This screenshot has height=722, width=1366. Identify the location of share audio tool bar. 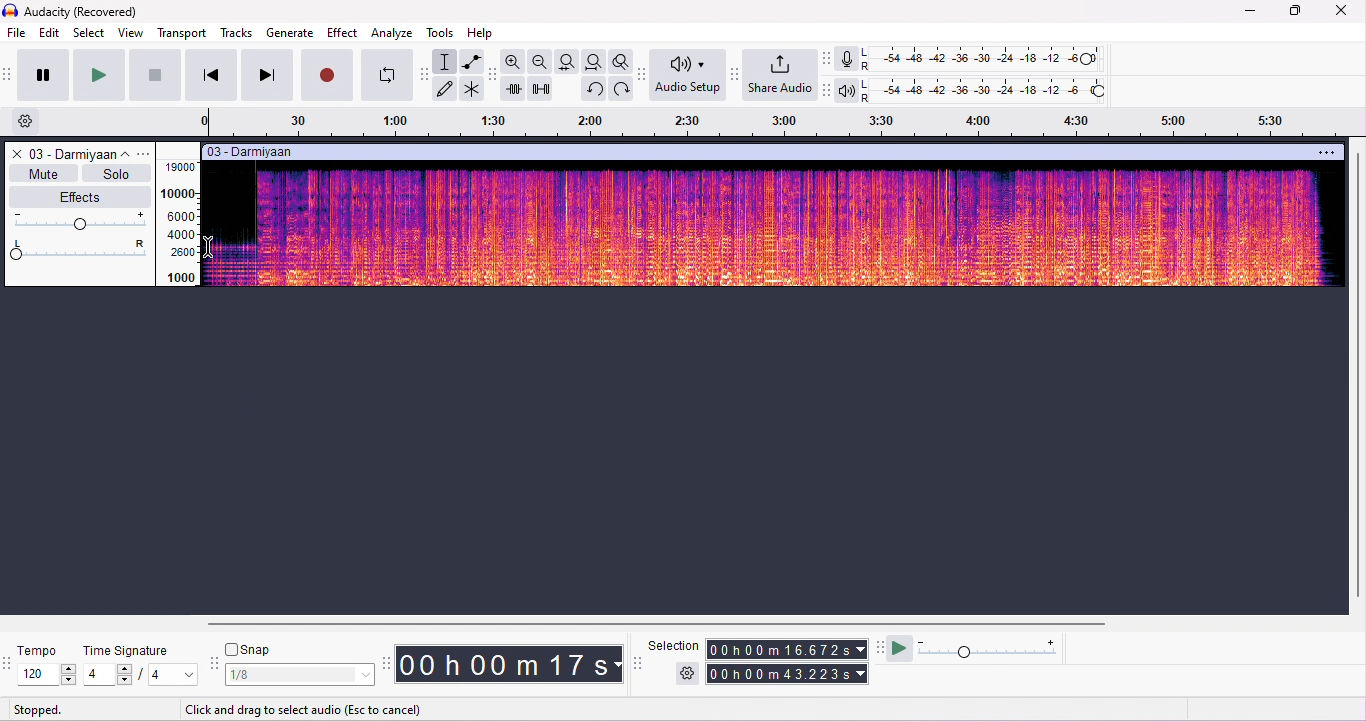
(736, 74).